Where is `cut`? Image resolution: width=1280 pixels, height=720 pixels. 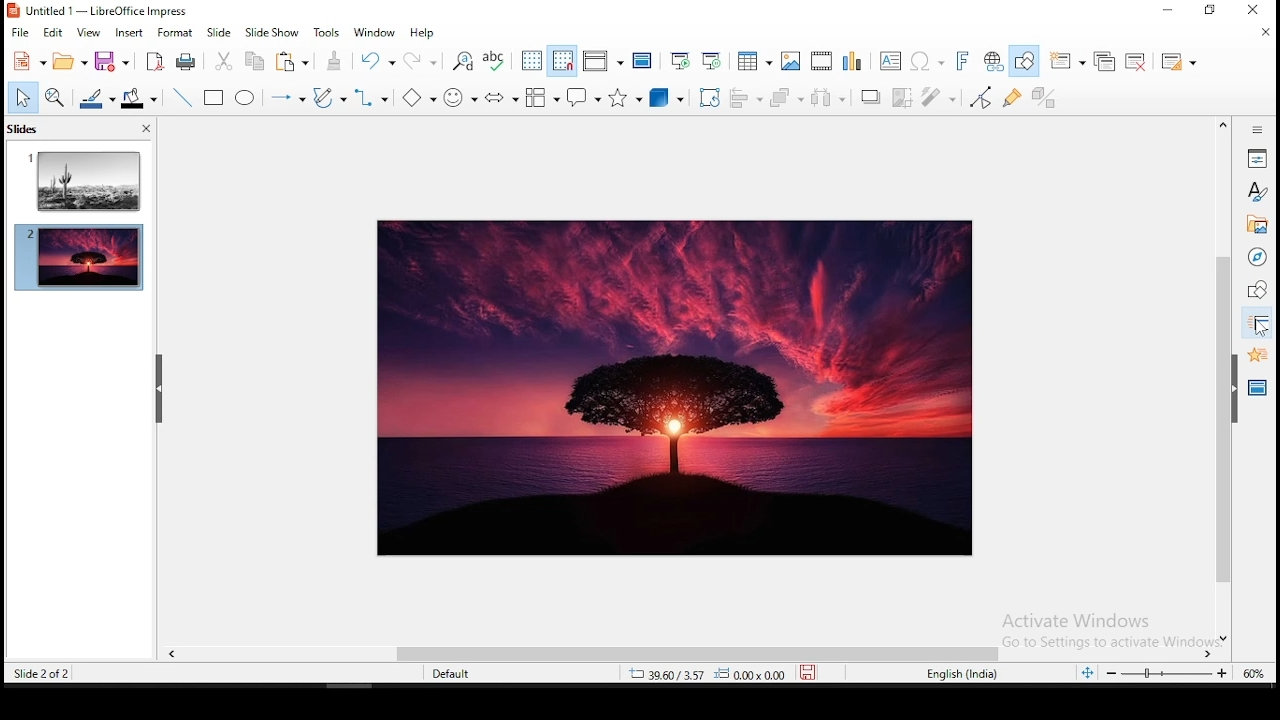
cut is located at coordinates (224, 62).